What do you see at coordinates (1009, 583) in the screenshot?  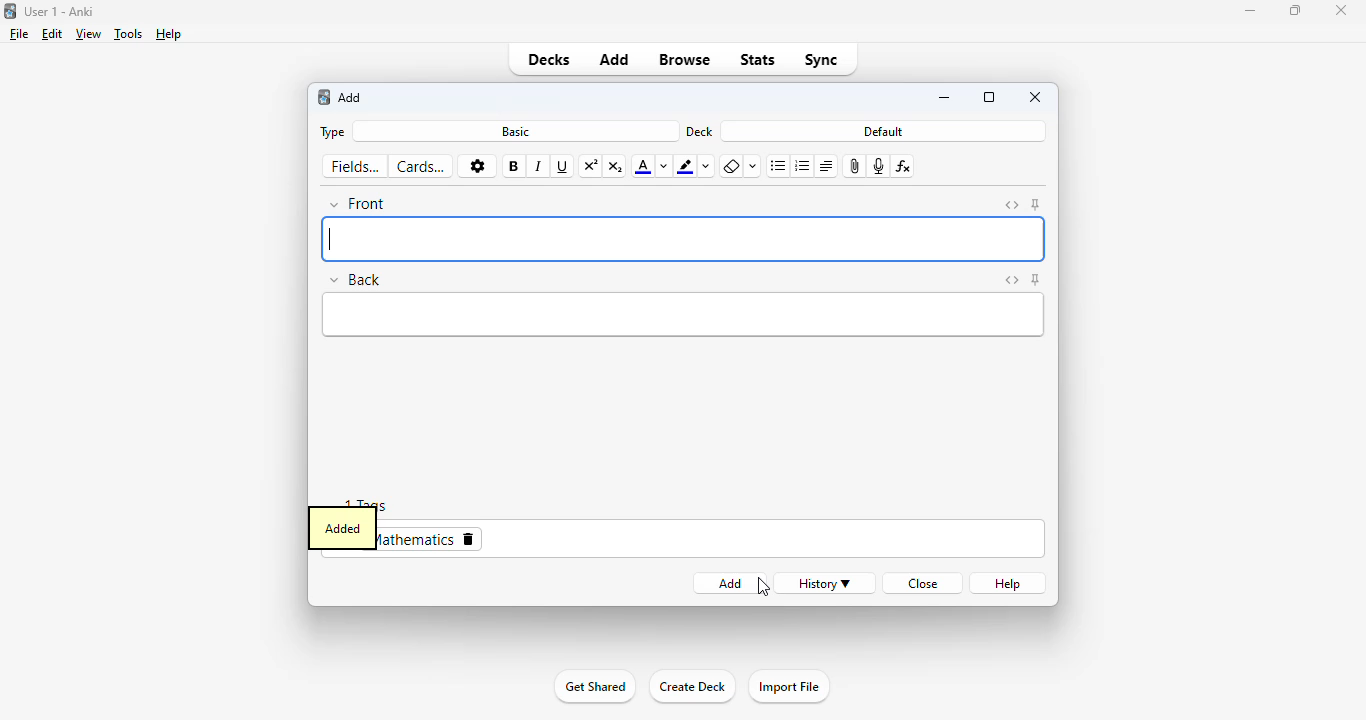 I see `help` at bounding box center [1009, 583].